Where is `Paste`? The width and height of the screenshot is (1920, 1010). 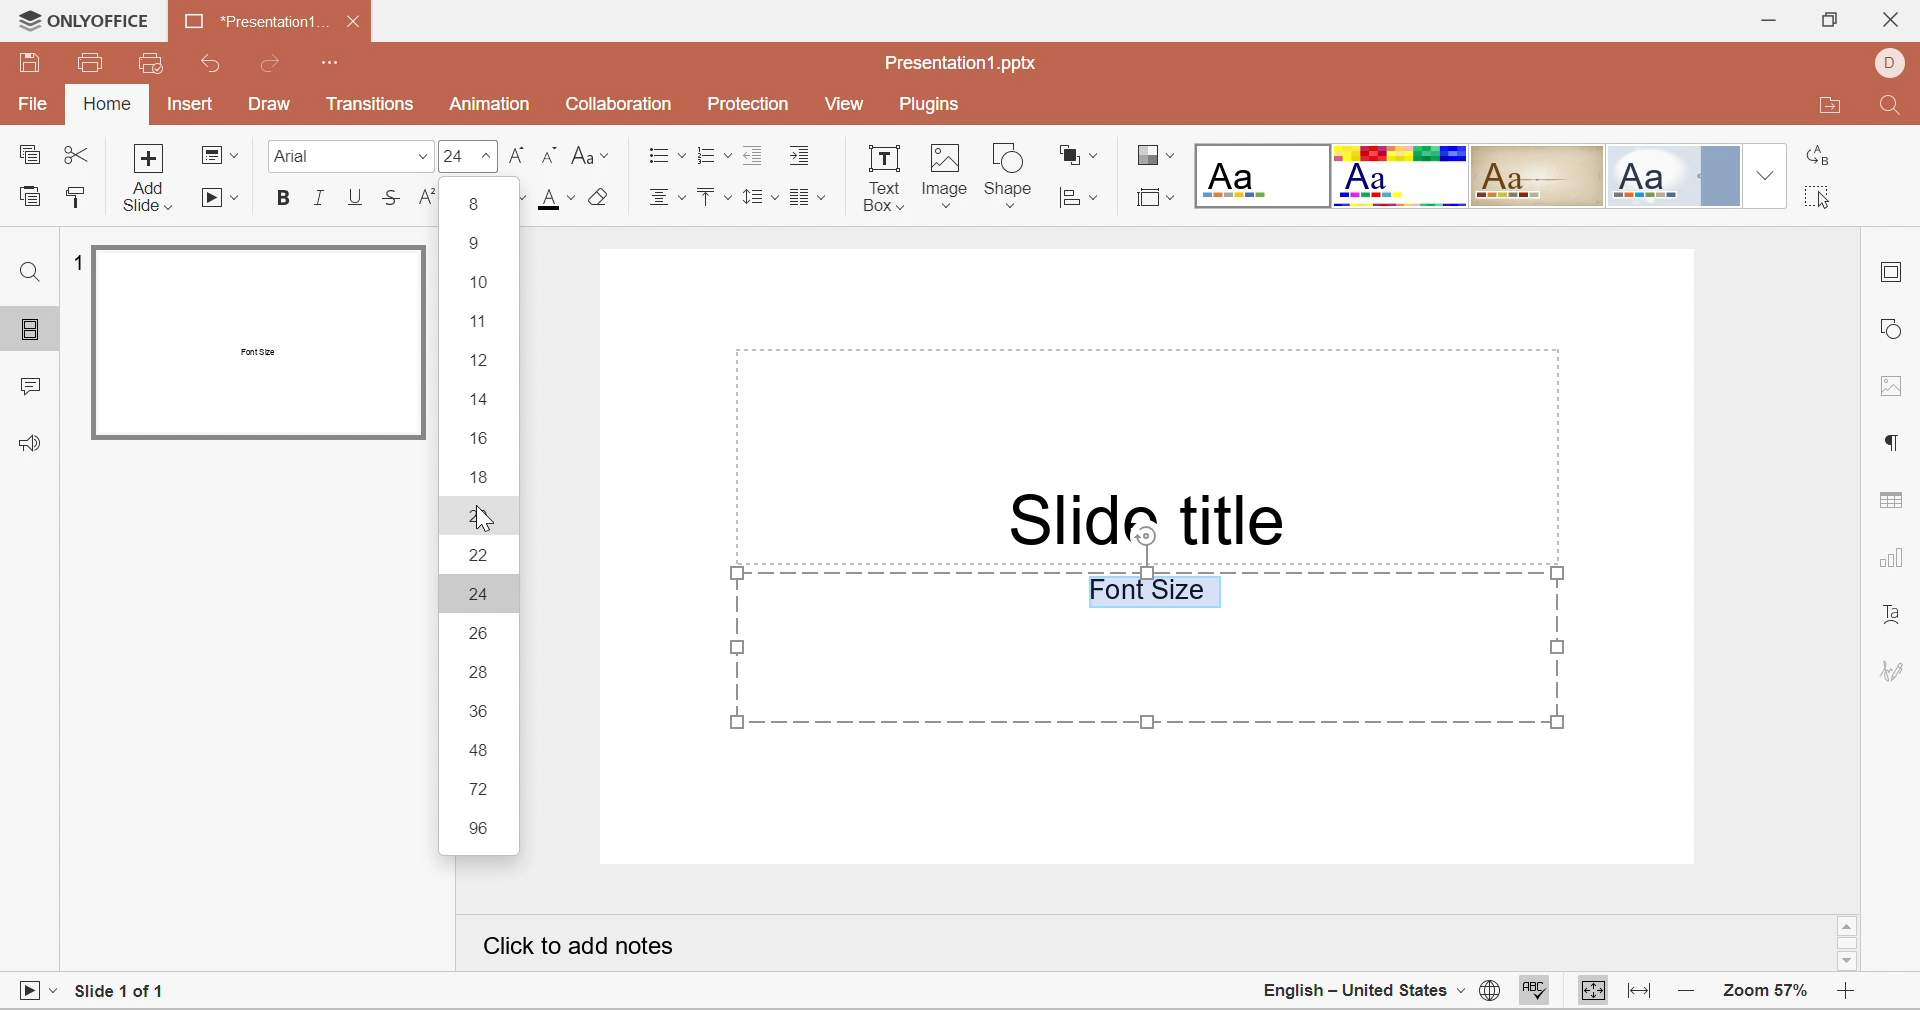
Paste is located at coordinates (29, 201).